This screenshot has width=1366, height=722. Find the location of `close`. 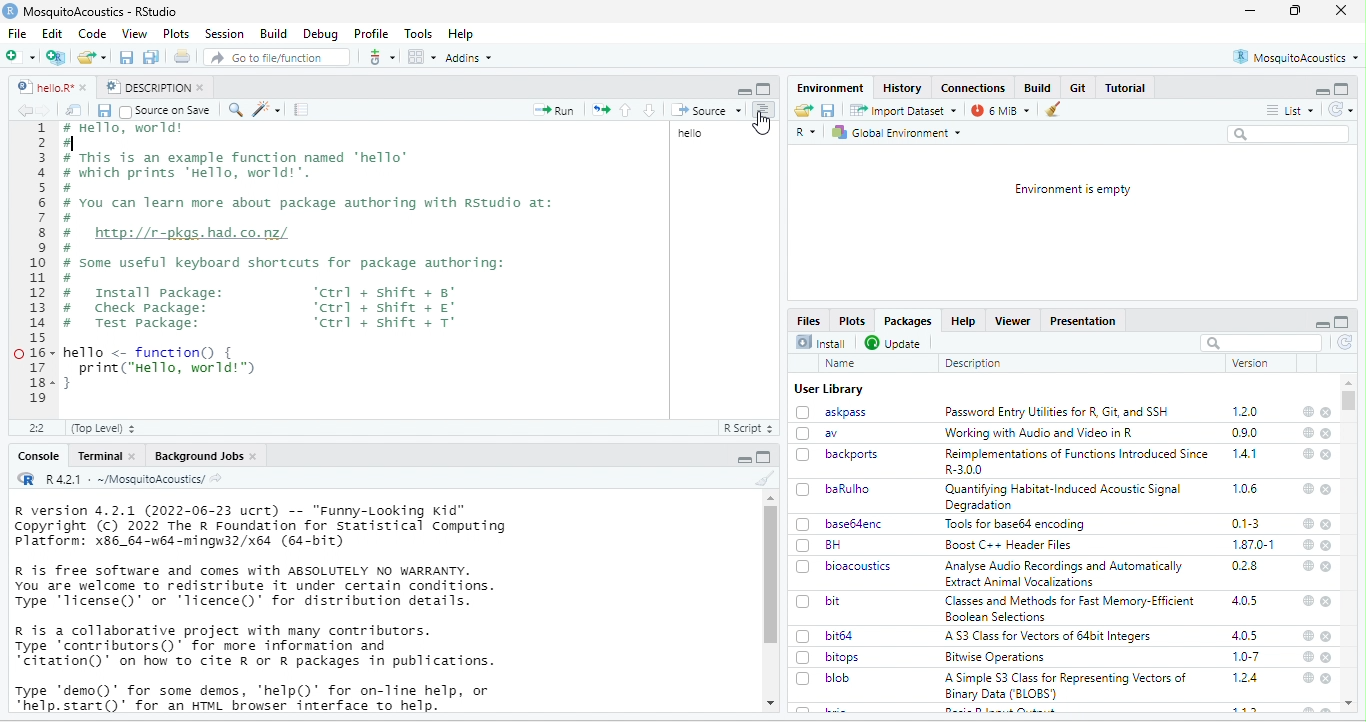

close is located at coordinates (1328, 637).